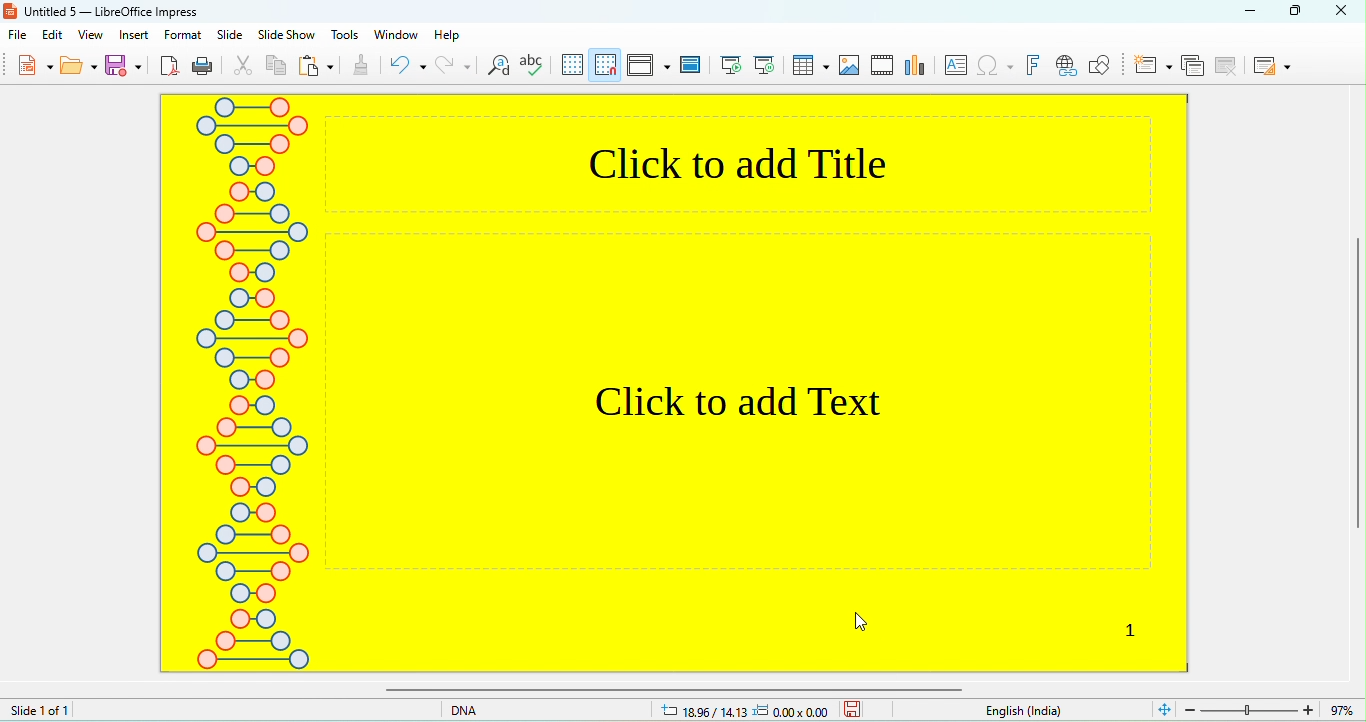  What do you see at coordinates (1303, 11) in the screenshot?
I see `maximize` at bounding box center [1303, 11].